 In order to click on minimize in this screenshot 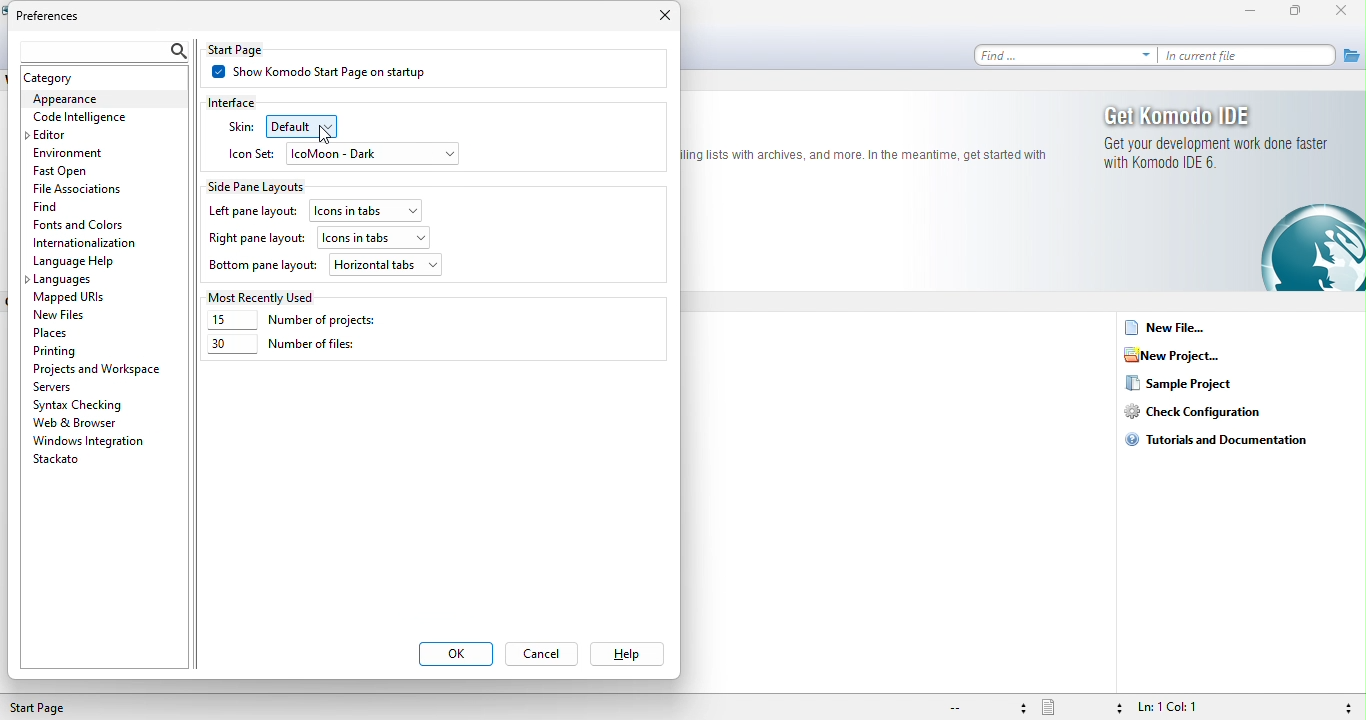, I will do `click(1255, 12)`.